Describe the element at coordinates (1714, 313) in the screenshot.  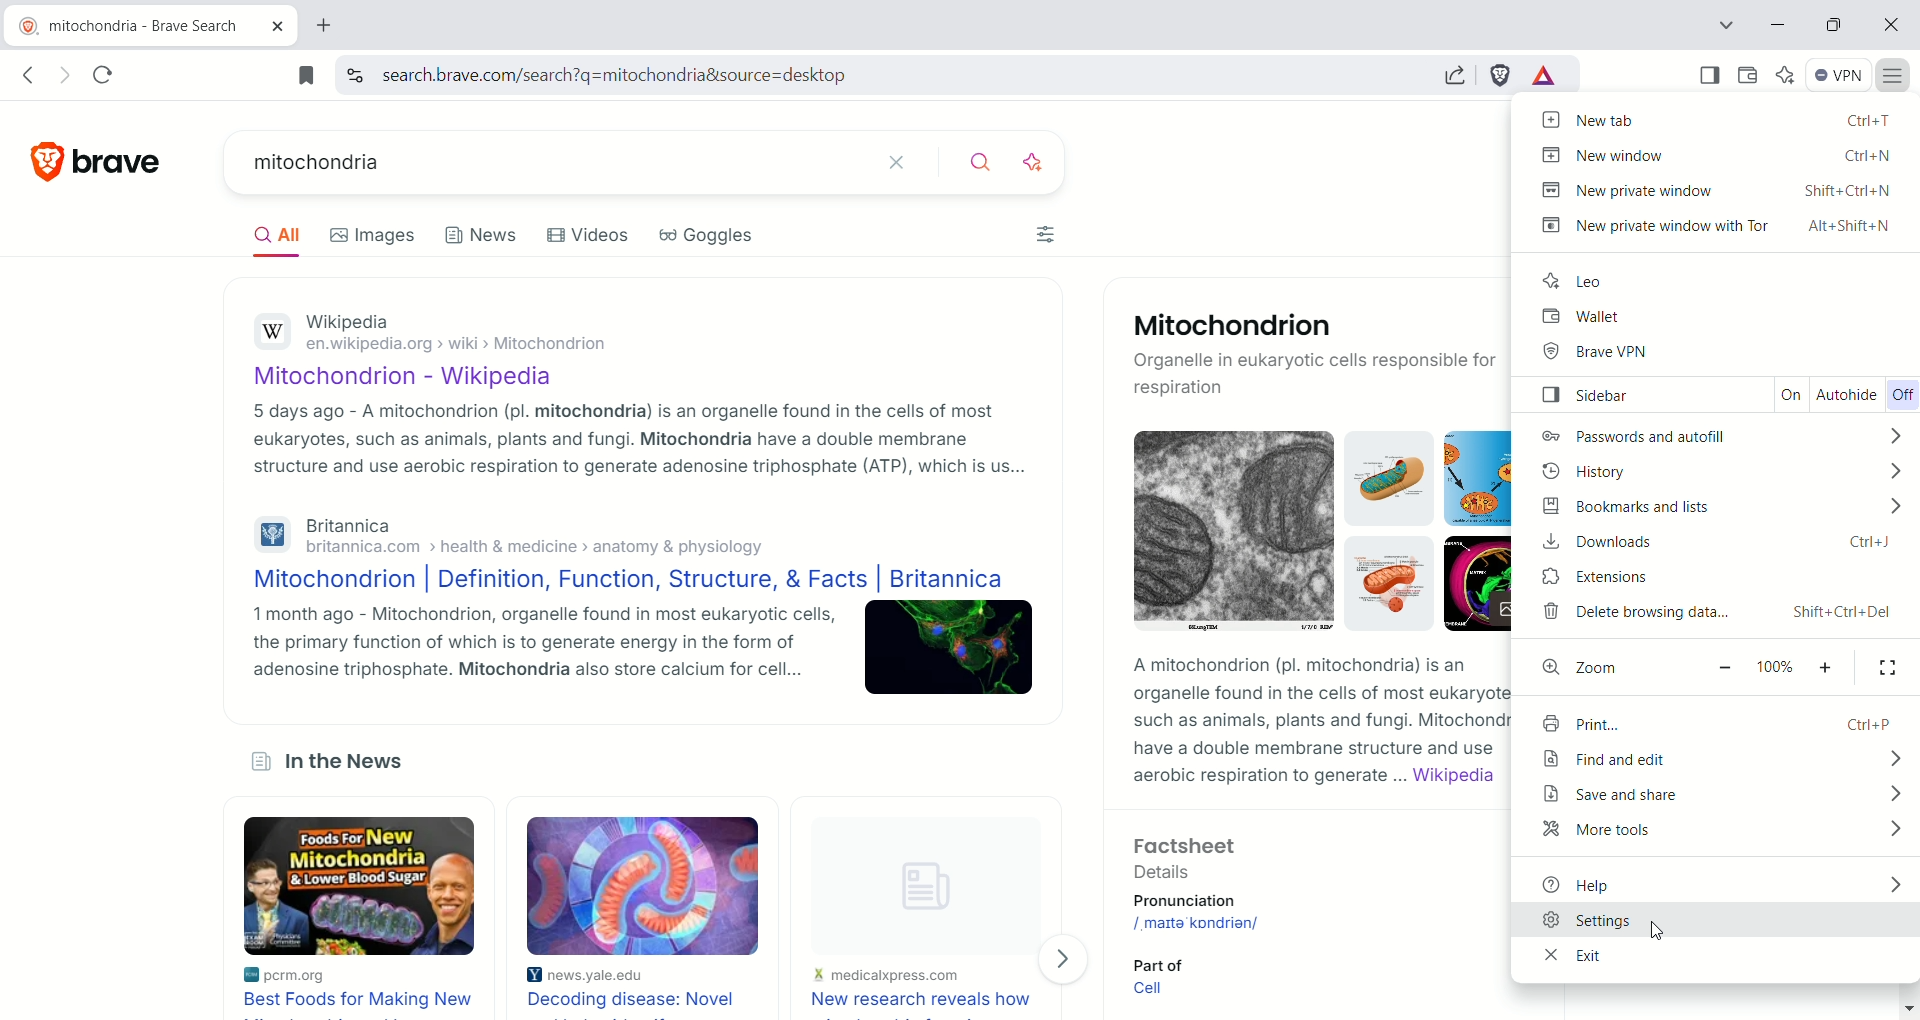
I see `wallet` at that location.